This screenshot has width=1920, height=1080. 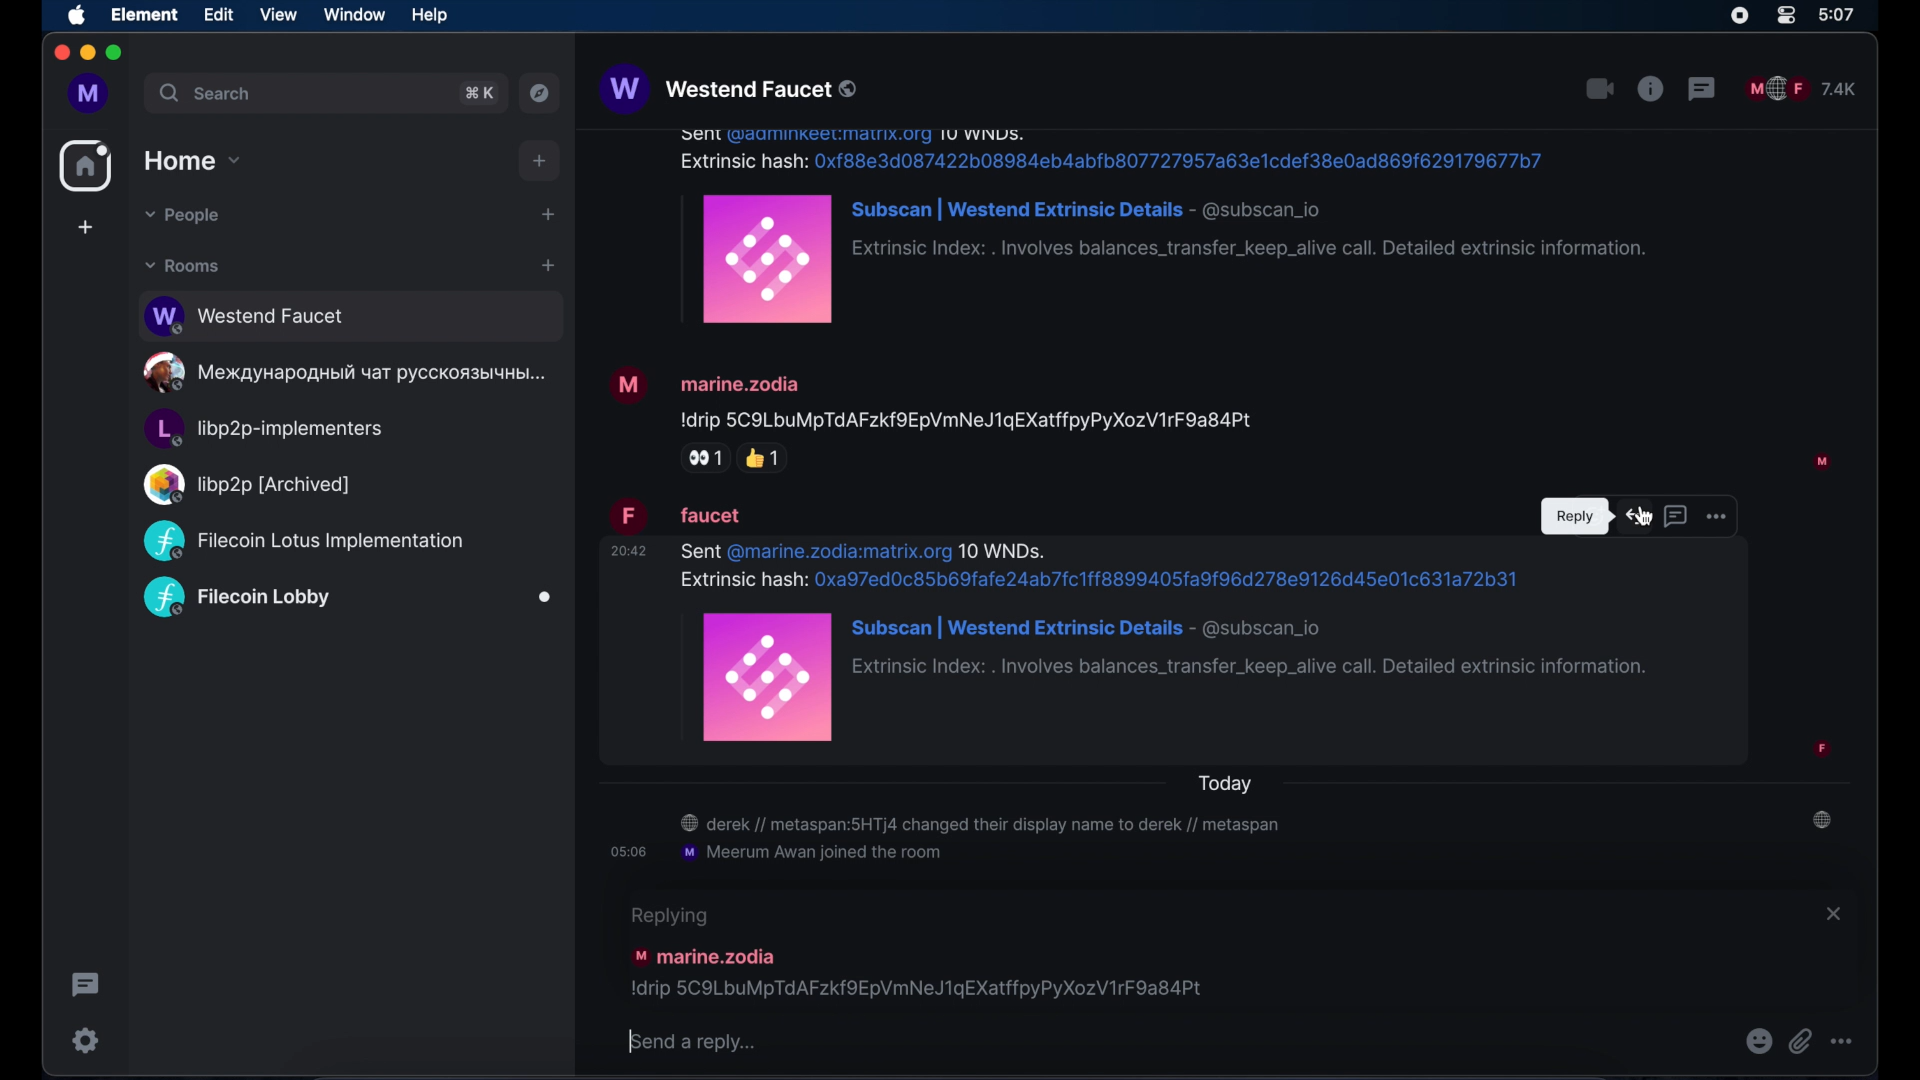 I want to click on send a reply, so click(x=701, y=1041).